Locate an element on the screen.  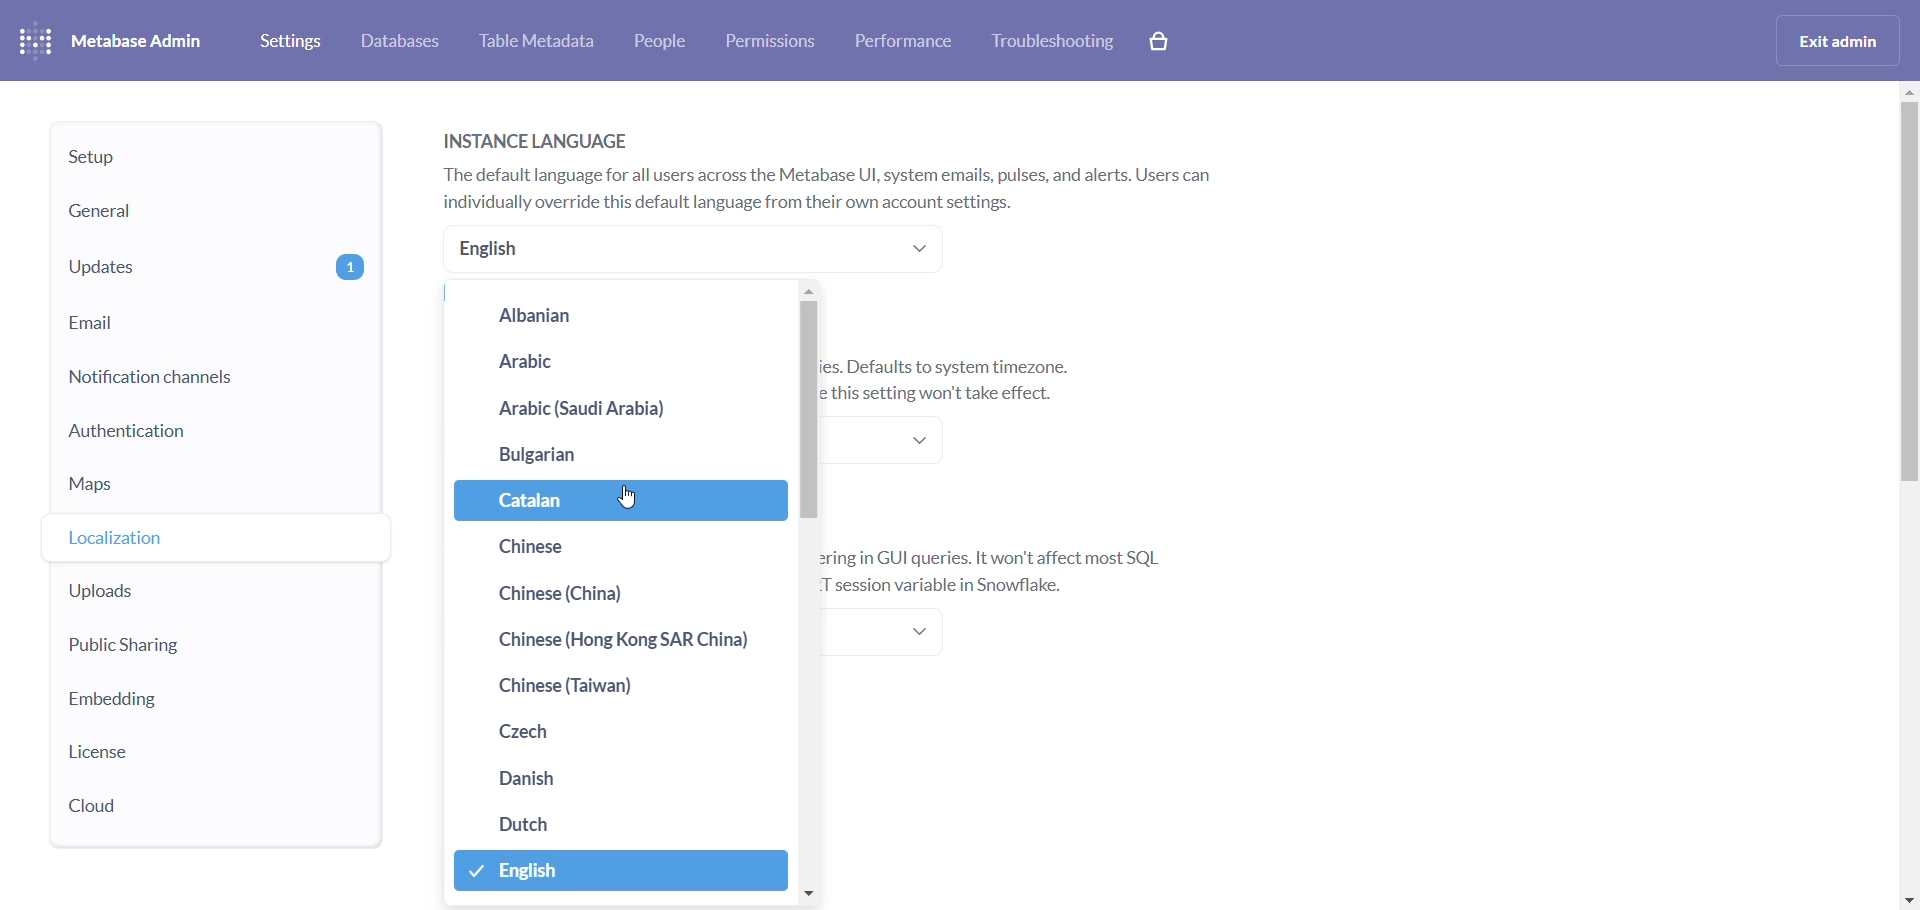
localization is located at coordinates (206, 536).